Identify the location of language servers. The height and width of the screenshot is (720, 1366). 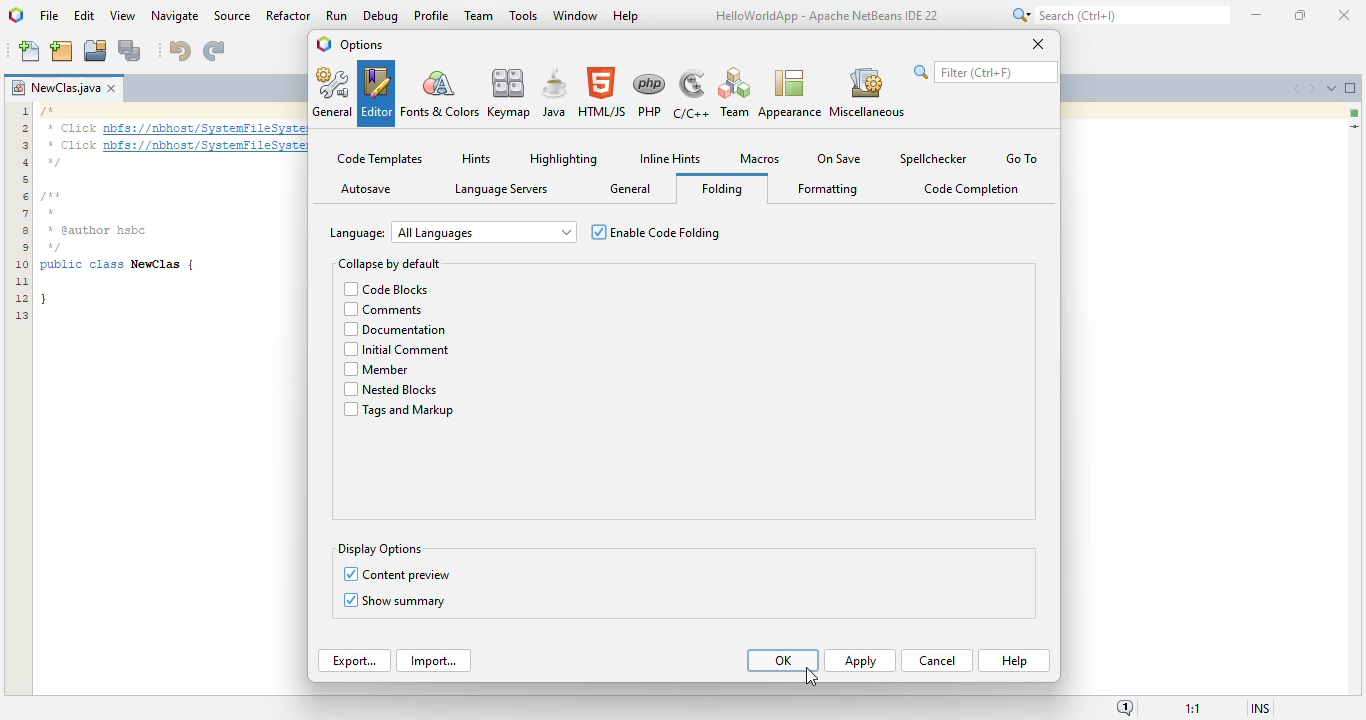
(501, 189).